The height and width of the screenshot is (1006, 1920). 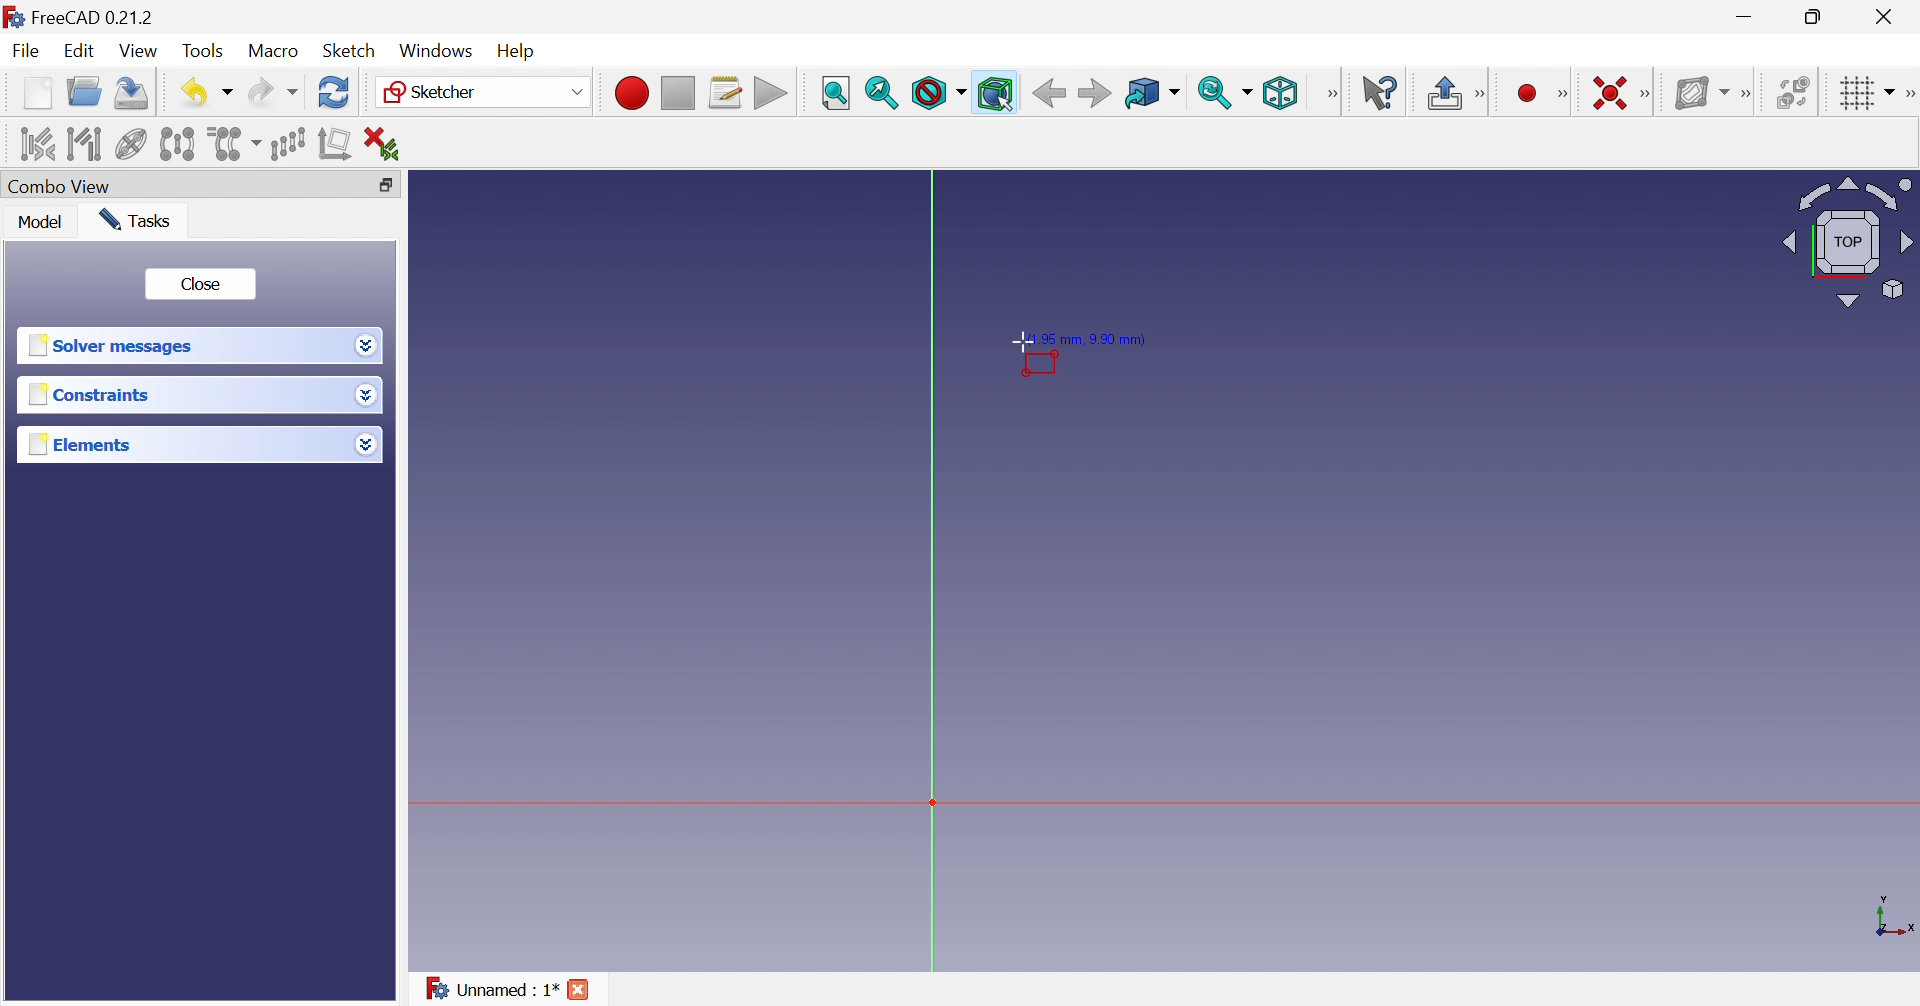 I want to click on Sketcher edit mode, so click(x=1482, y=93).